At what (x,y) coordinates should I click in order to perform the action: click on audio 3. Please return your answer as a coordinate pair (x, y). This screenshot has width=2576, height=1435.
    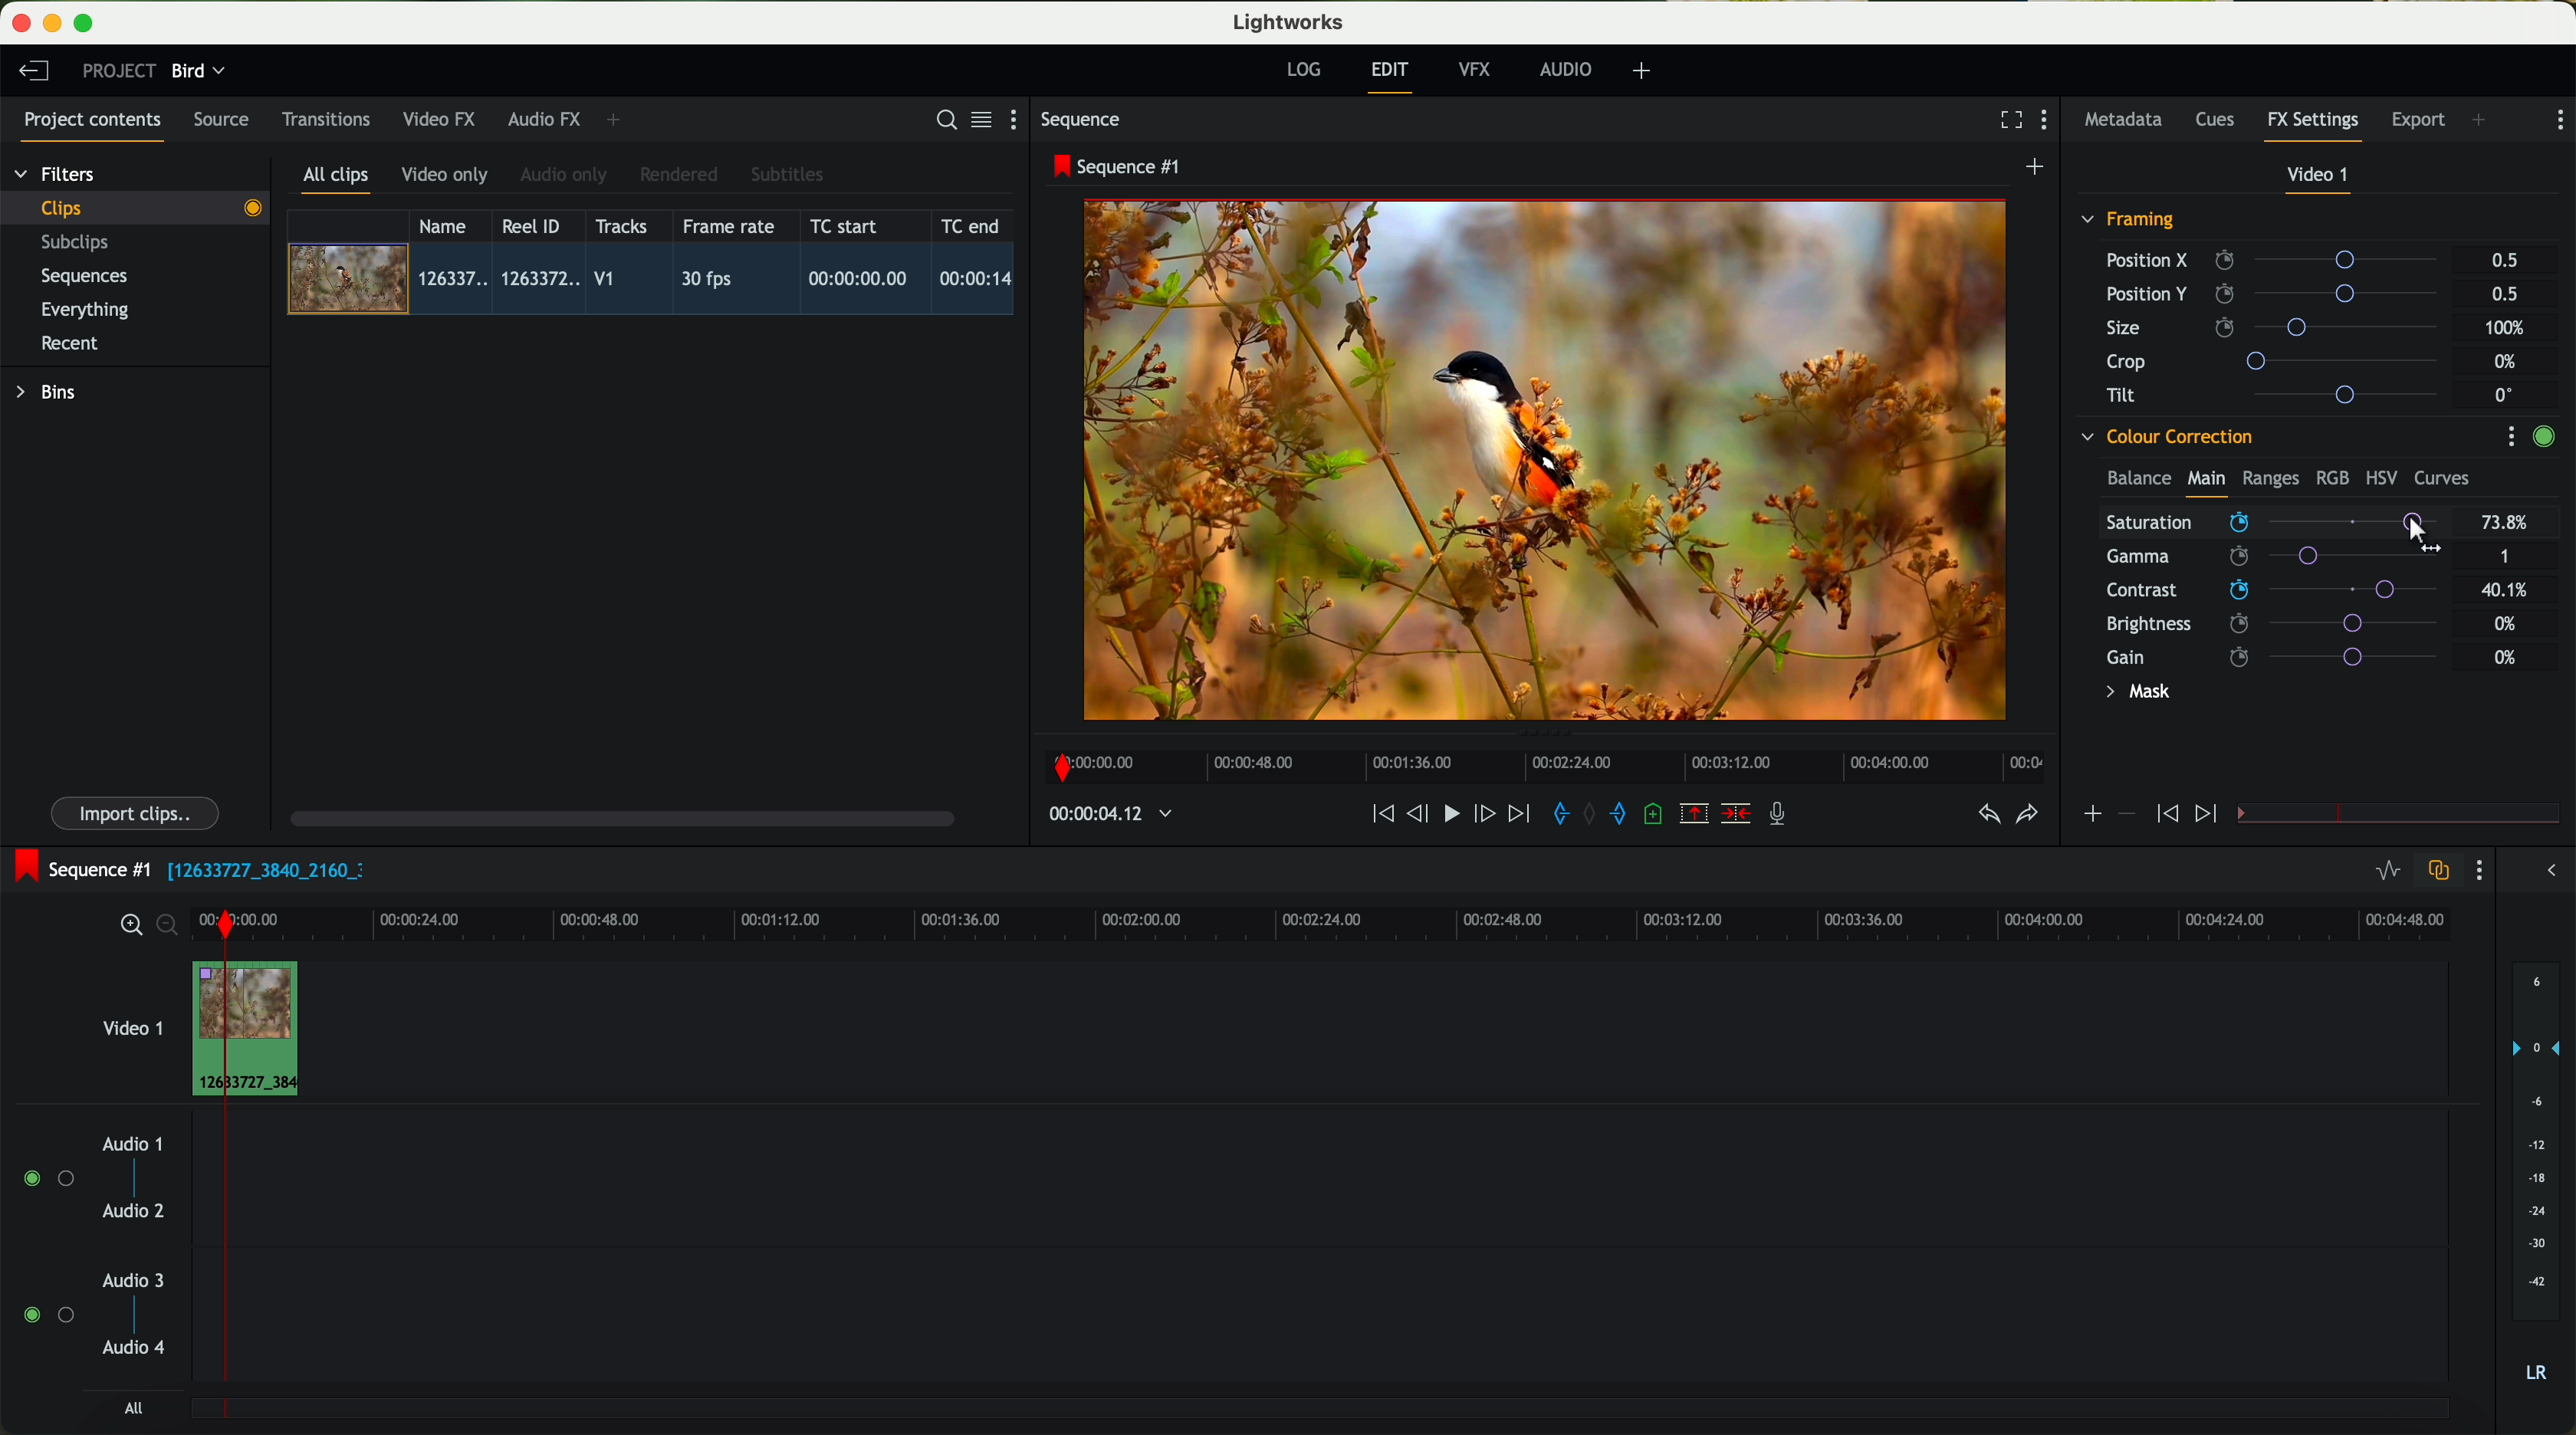
    Looking at the image, I should click on (124, 1279).